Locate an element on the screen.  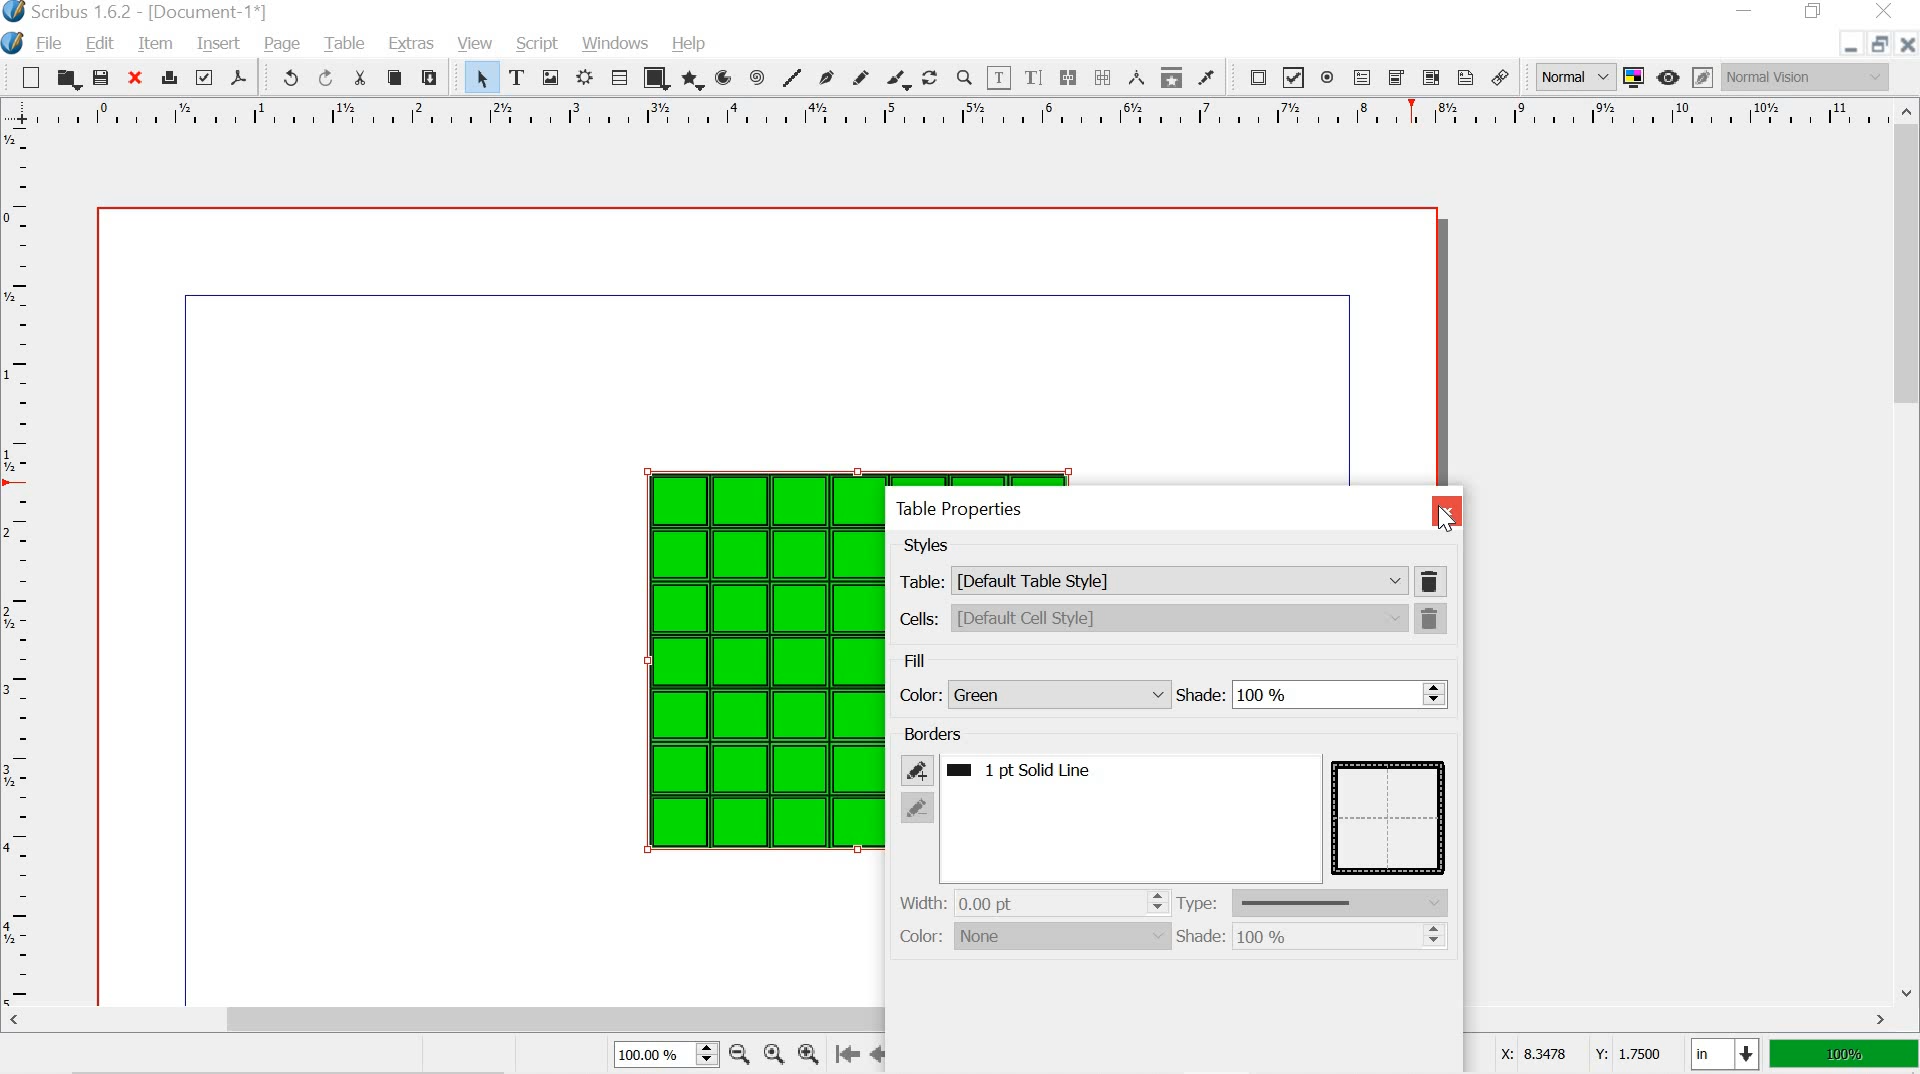
redo is located at coordinates (324, 77).